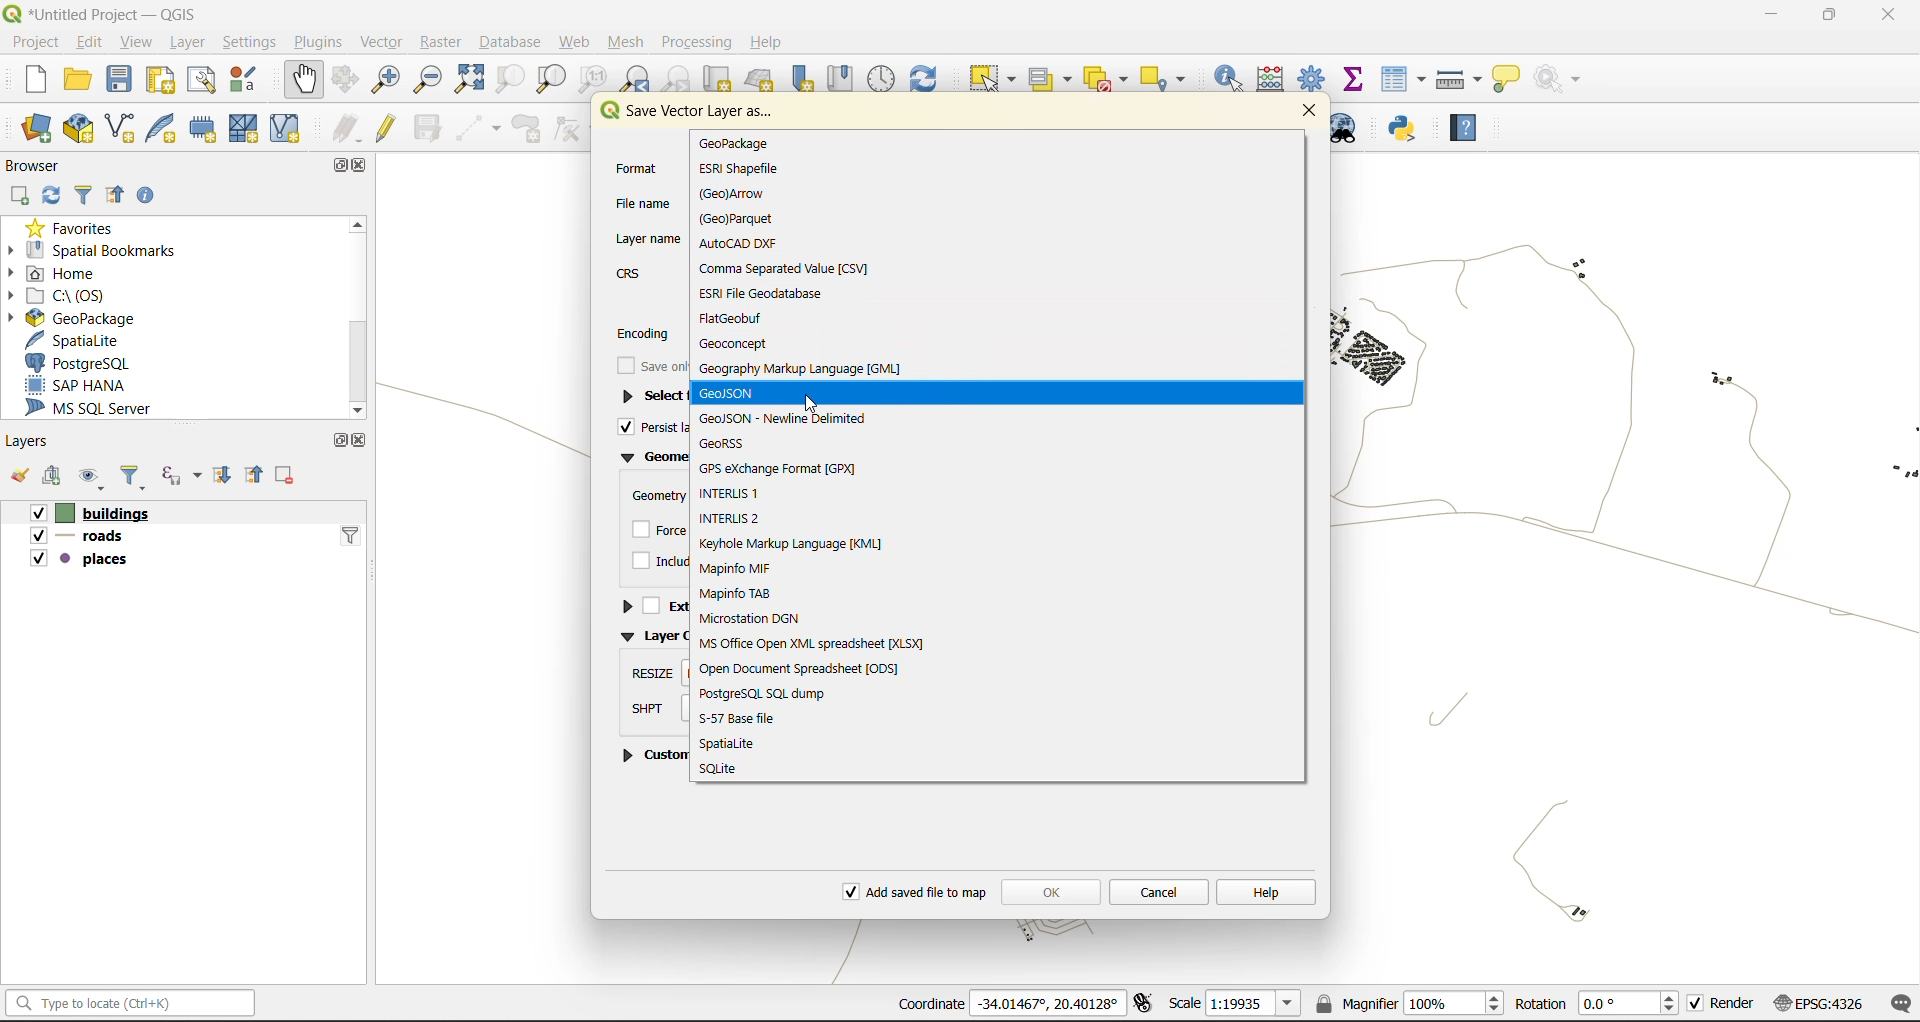 This screenshot has height=1022, width=1920. Describe the element at coordinates (55, 195) in the screenshot. I see `refresh` at that location.